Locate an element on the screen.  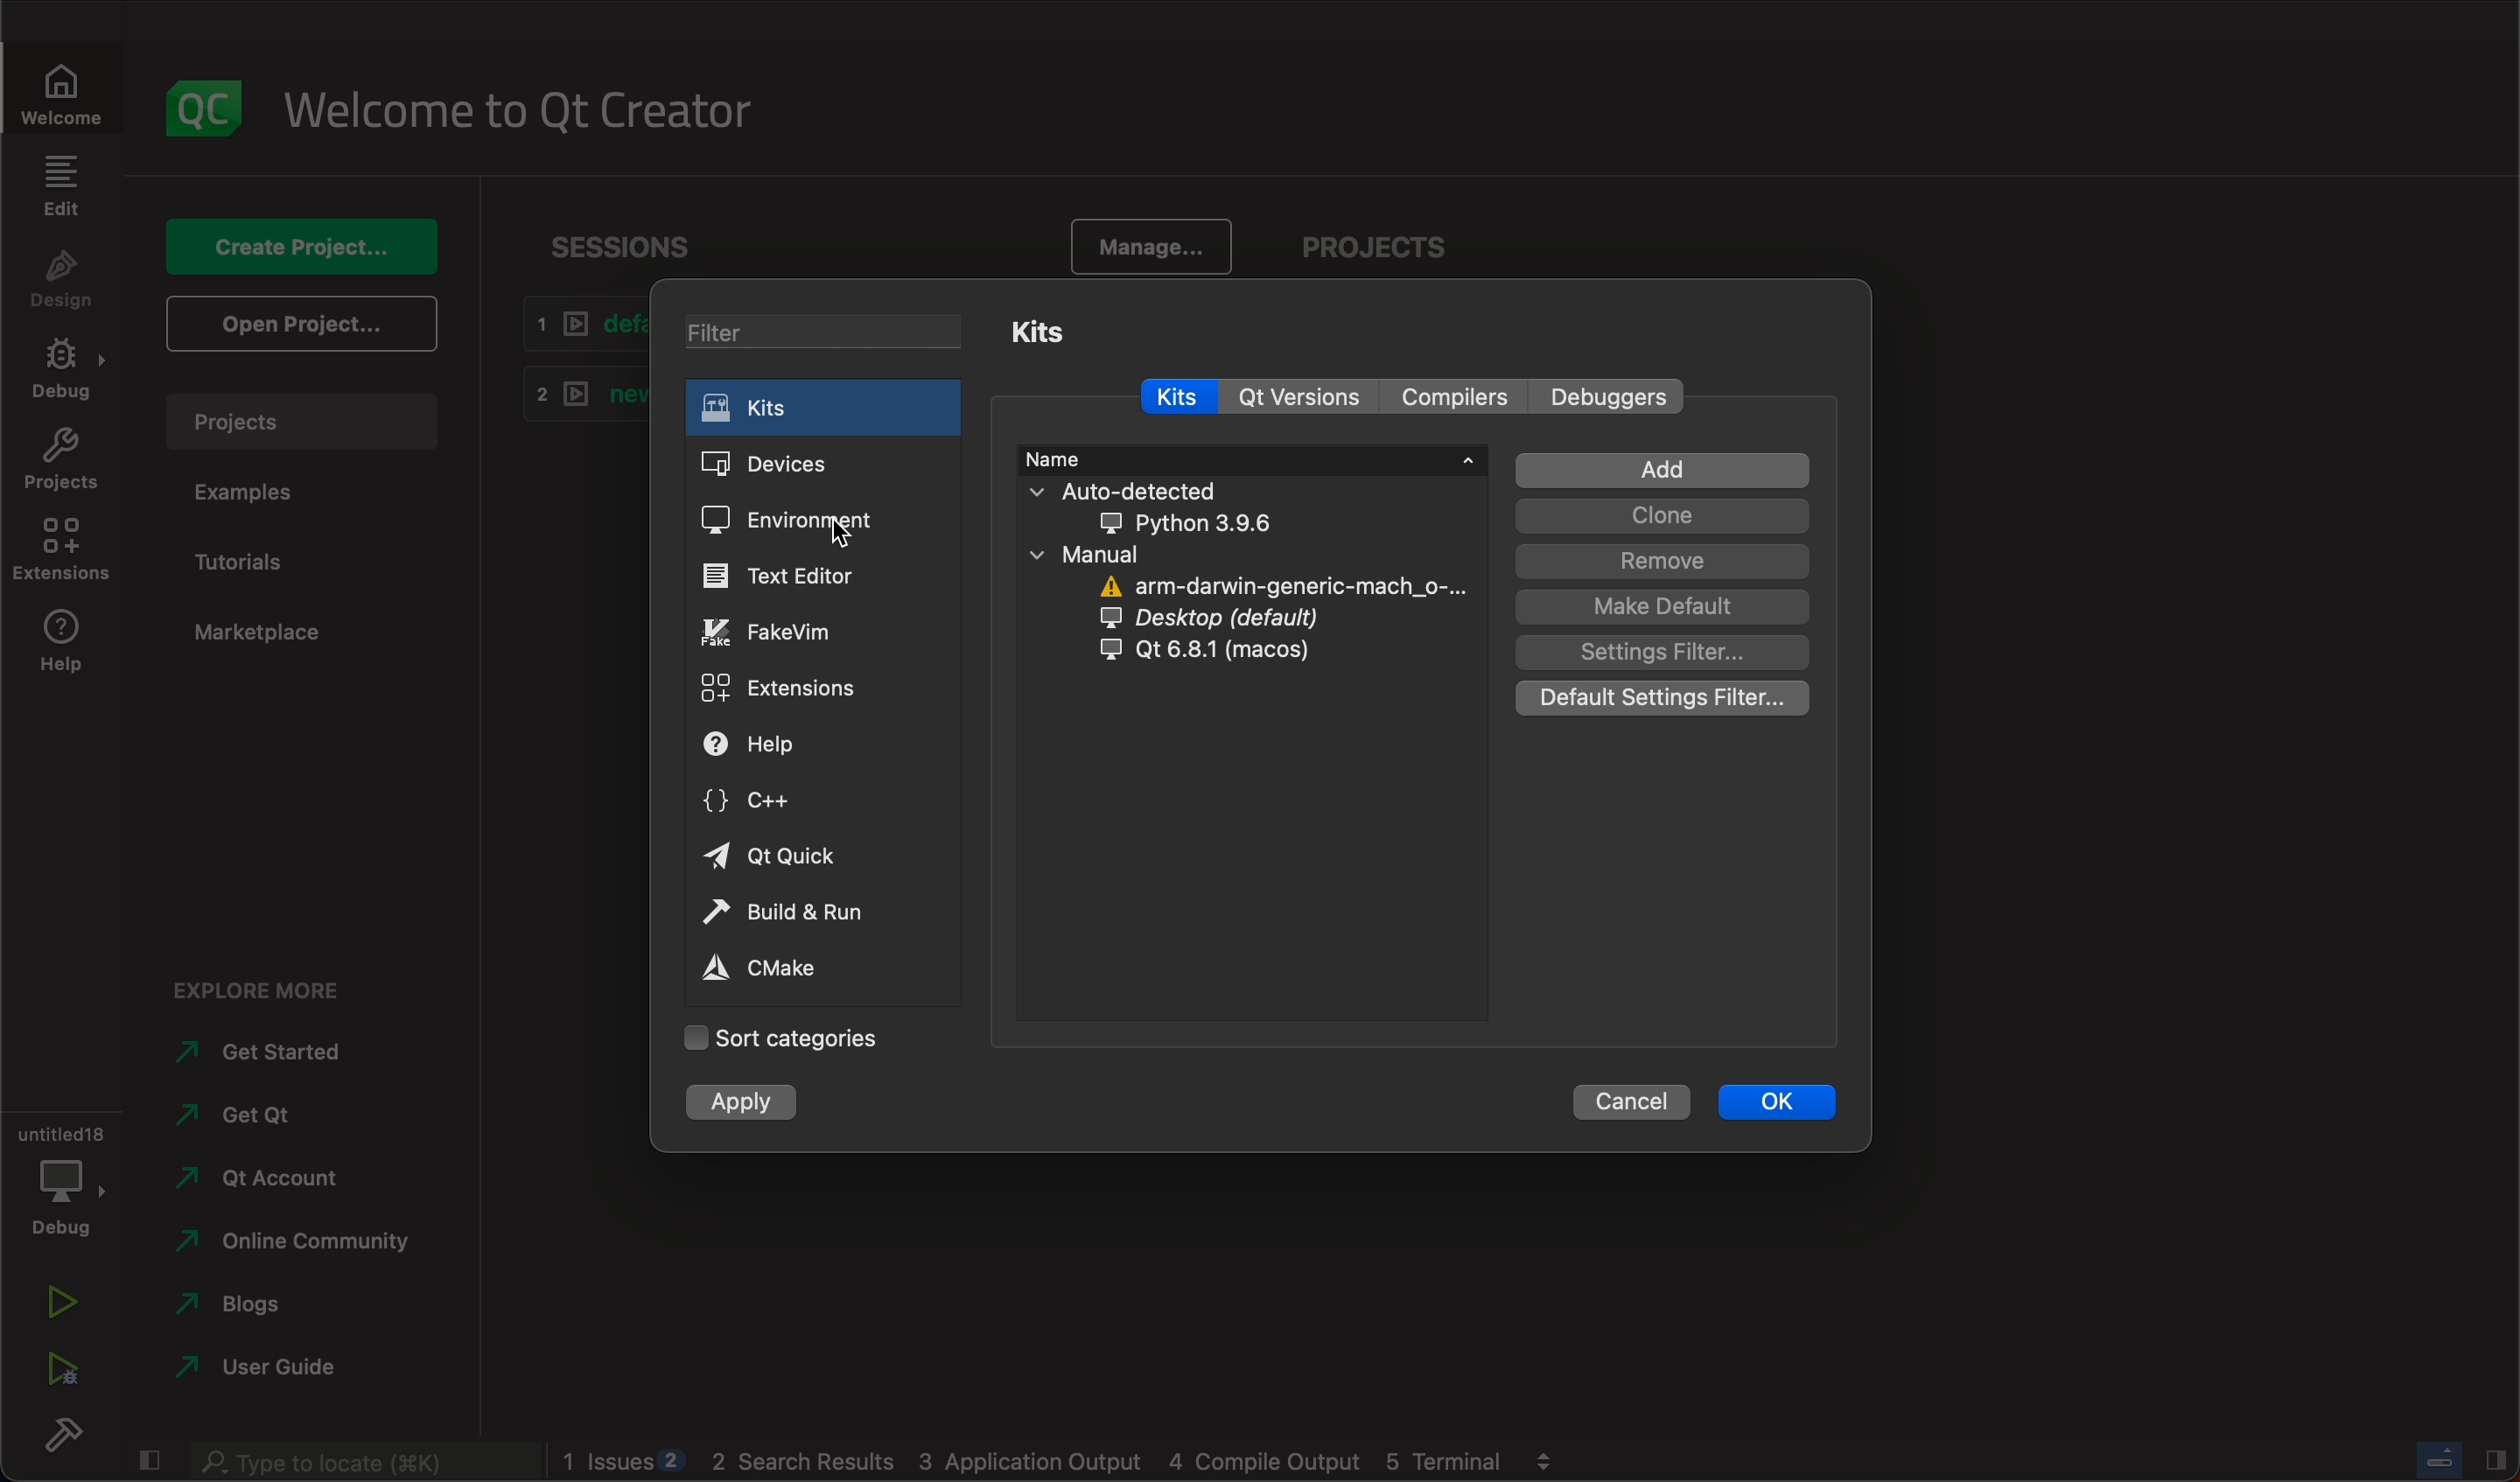
kits is located at coordinates (820, 411).